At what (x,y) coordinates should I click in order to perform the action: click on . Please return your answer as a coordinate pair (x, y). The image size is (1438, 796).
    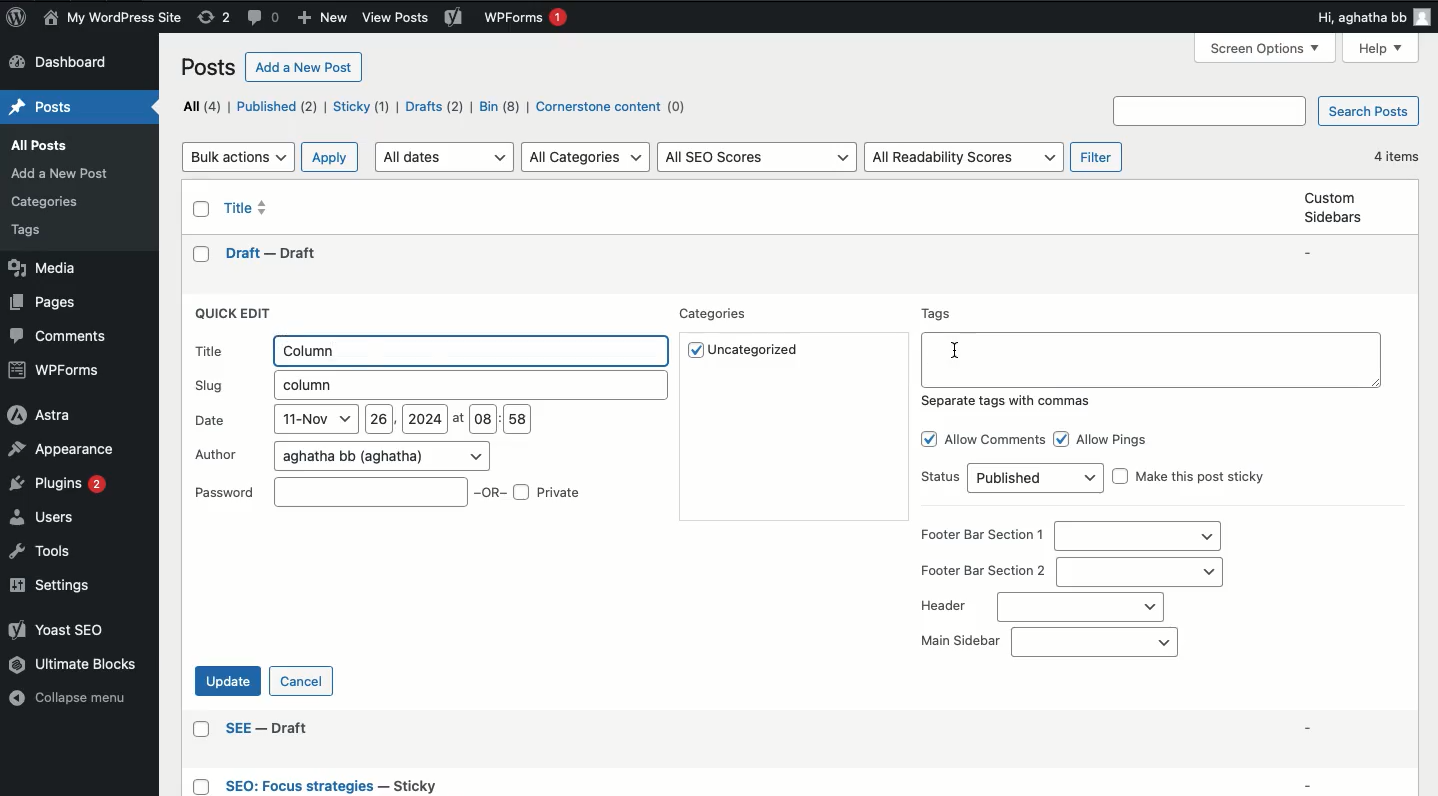
    Looking at the image, I should click on (1208, 111).